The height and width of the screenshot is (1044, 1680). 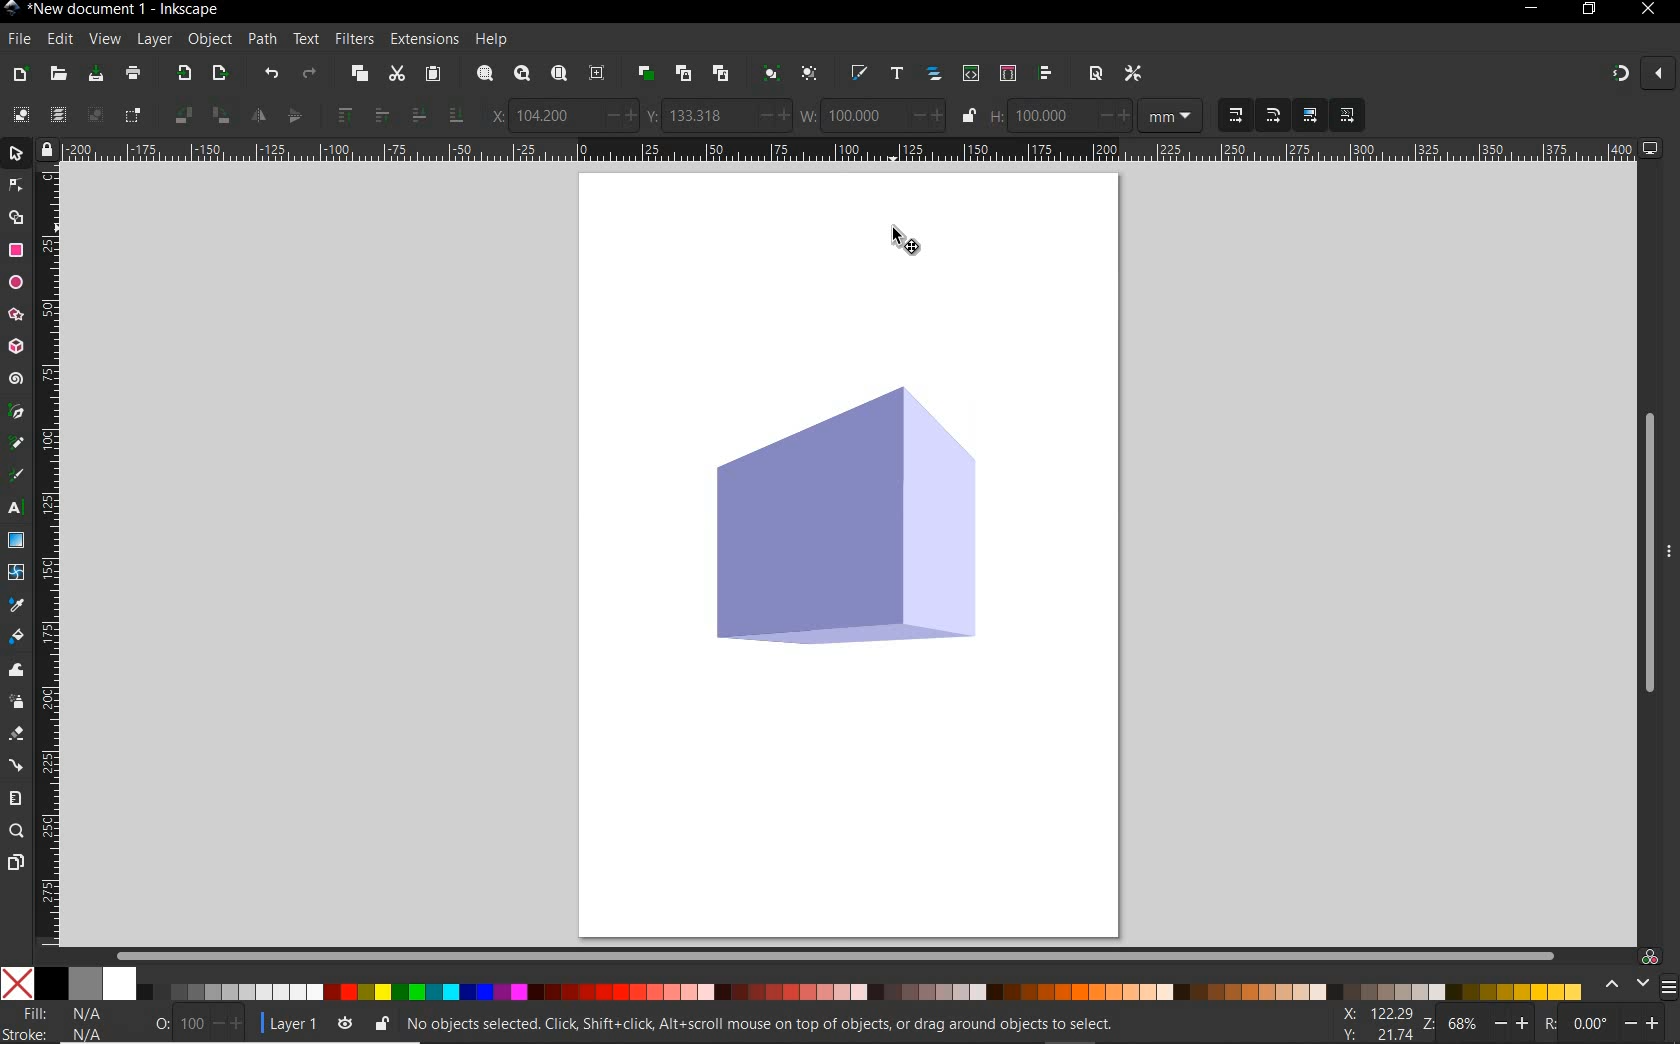 What do you see at coordinates (775, 1021) in the screenshot?
I see `no objects selected` at bounding box center [775, 1021].